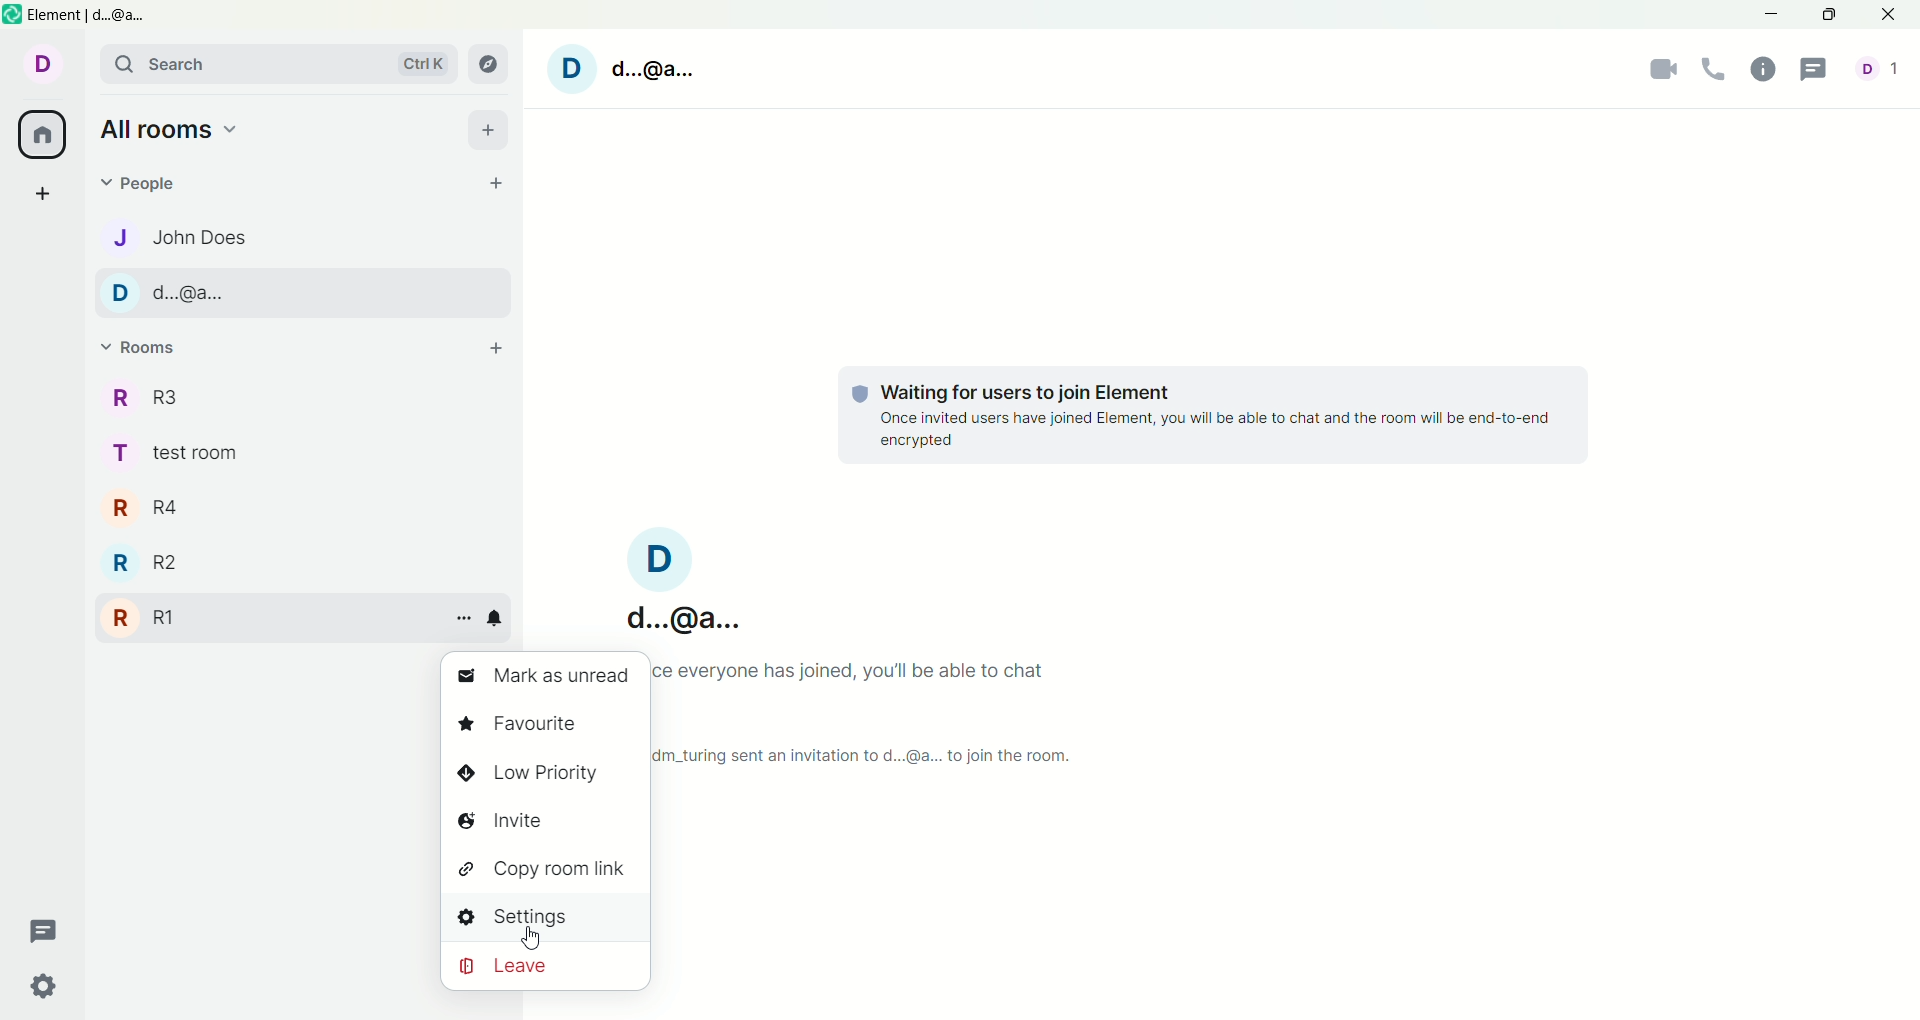 The height and width of the screenshot is (1020, 1920). Describe the element at coordinates (491, 348) in the screenshot. I see `add` at that location.